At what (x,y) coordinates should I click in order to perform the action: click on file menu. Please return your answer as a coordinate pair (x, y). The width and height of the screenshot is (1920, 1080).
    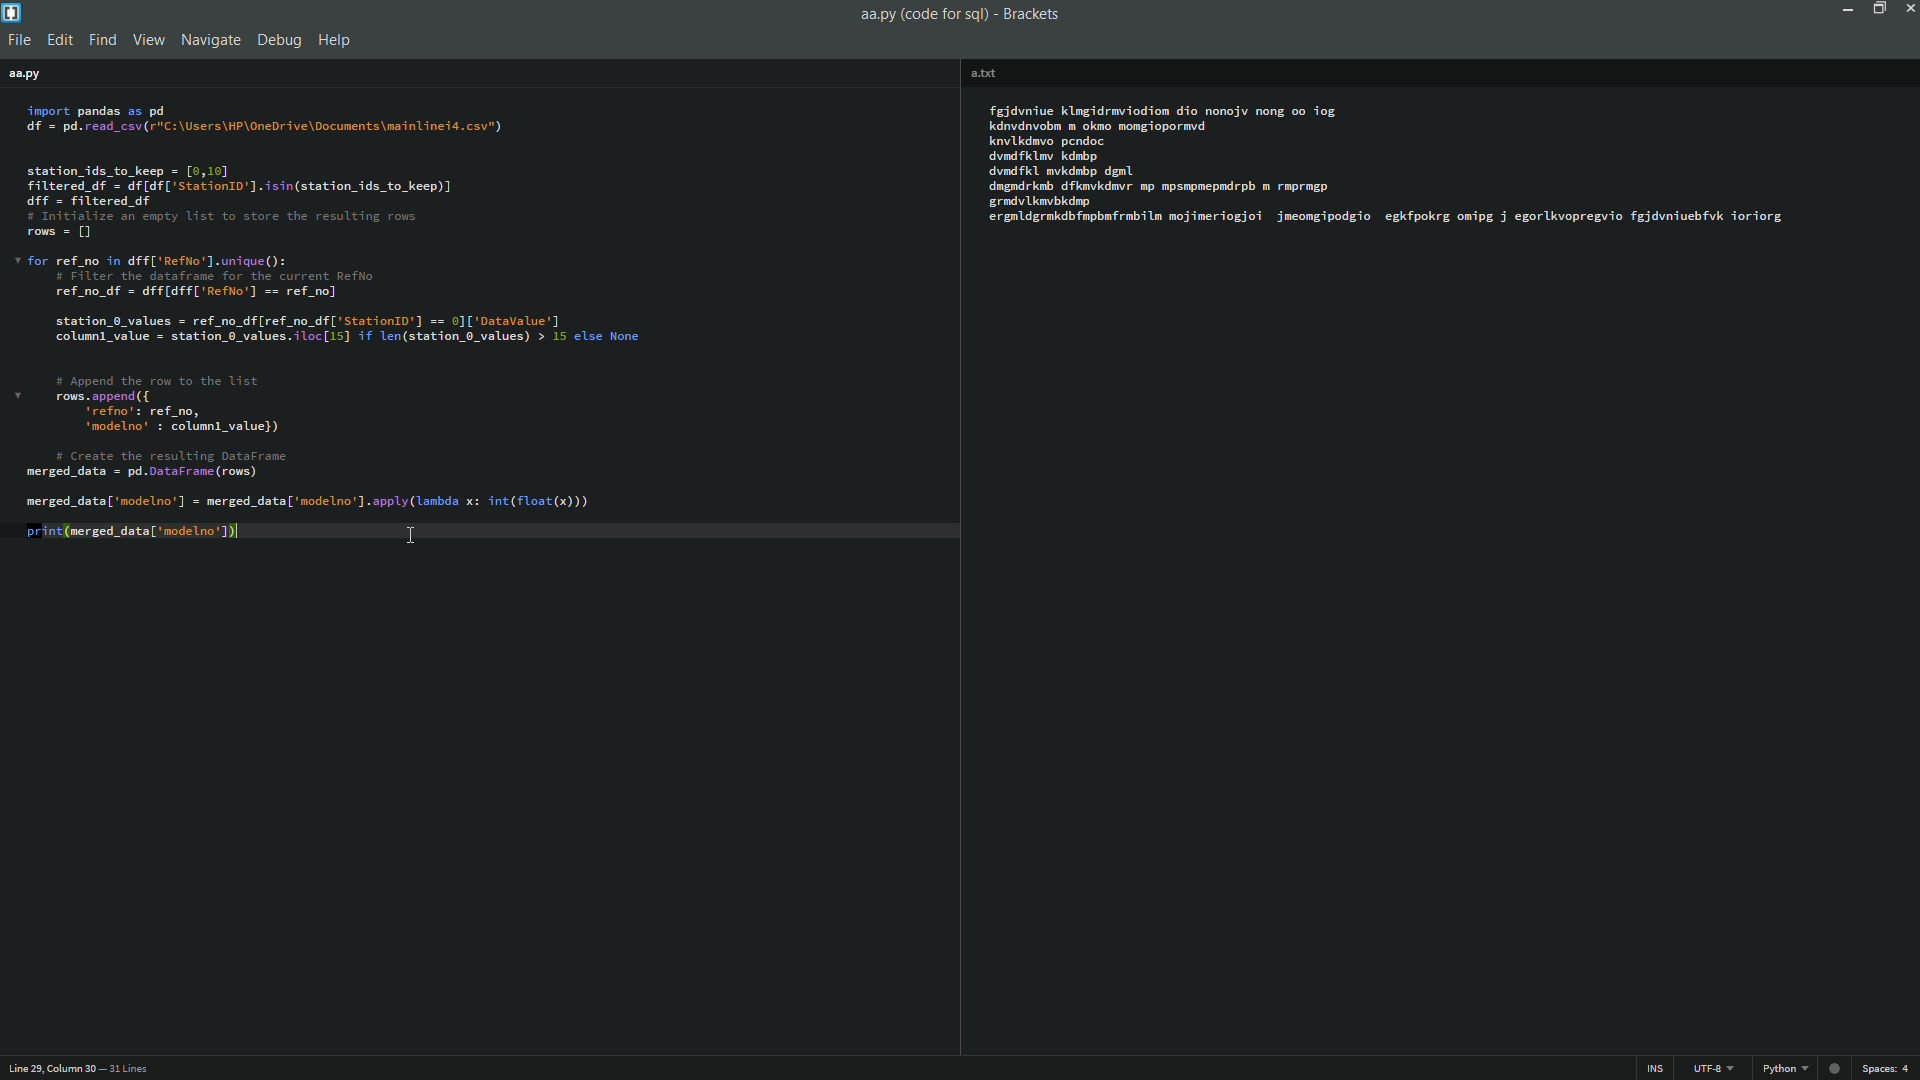
    Looking at the image, I should click on (18, 41).